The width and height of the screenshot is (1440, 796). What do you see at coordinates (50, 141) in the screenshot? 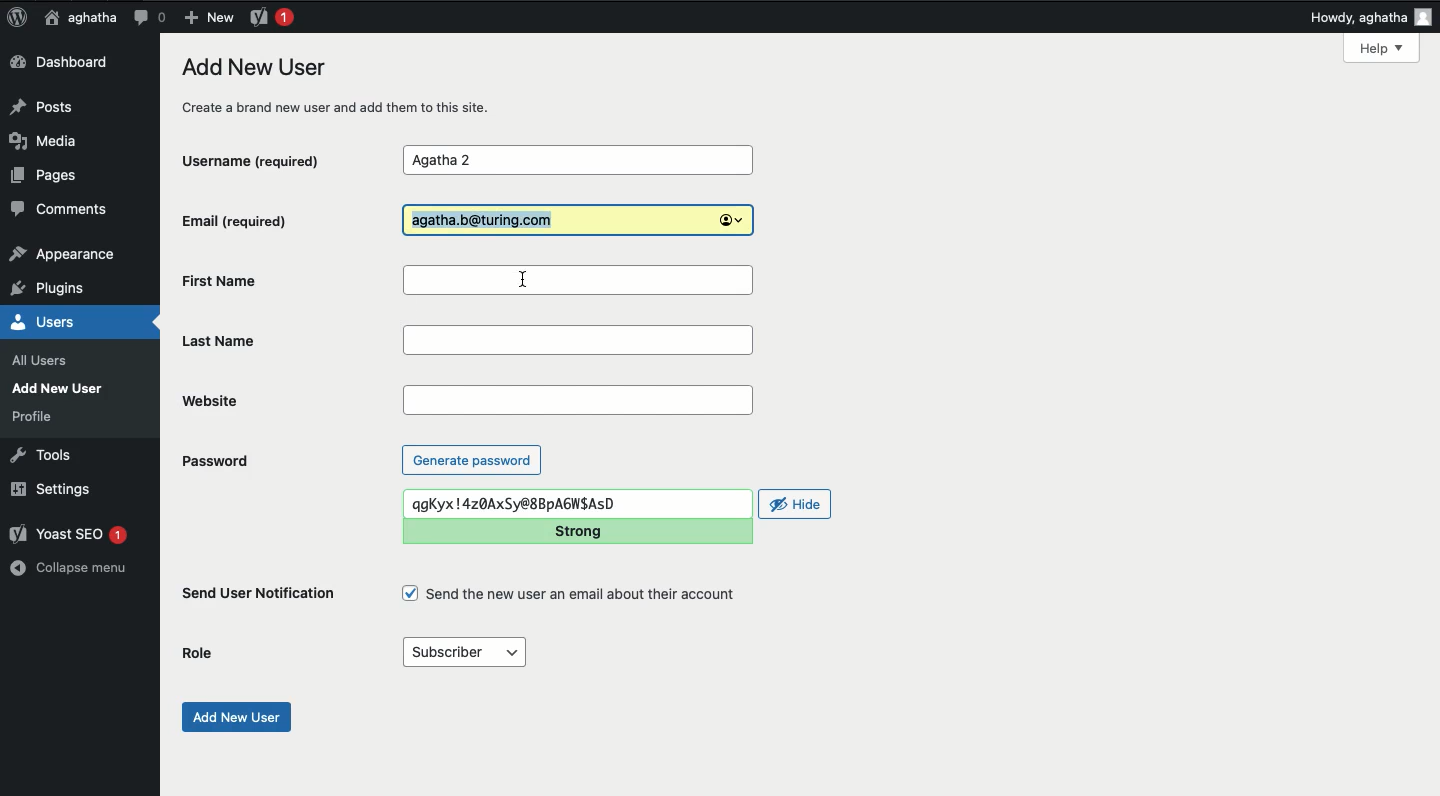
I see `Media` at bounding box center [50, 141].